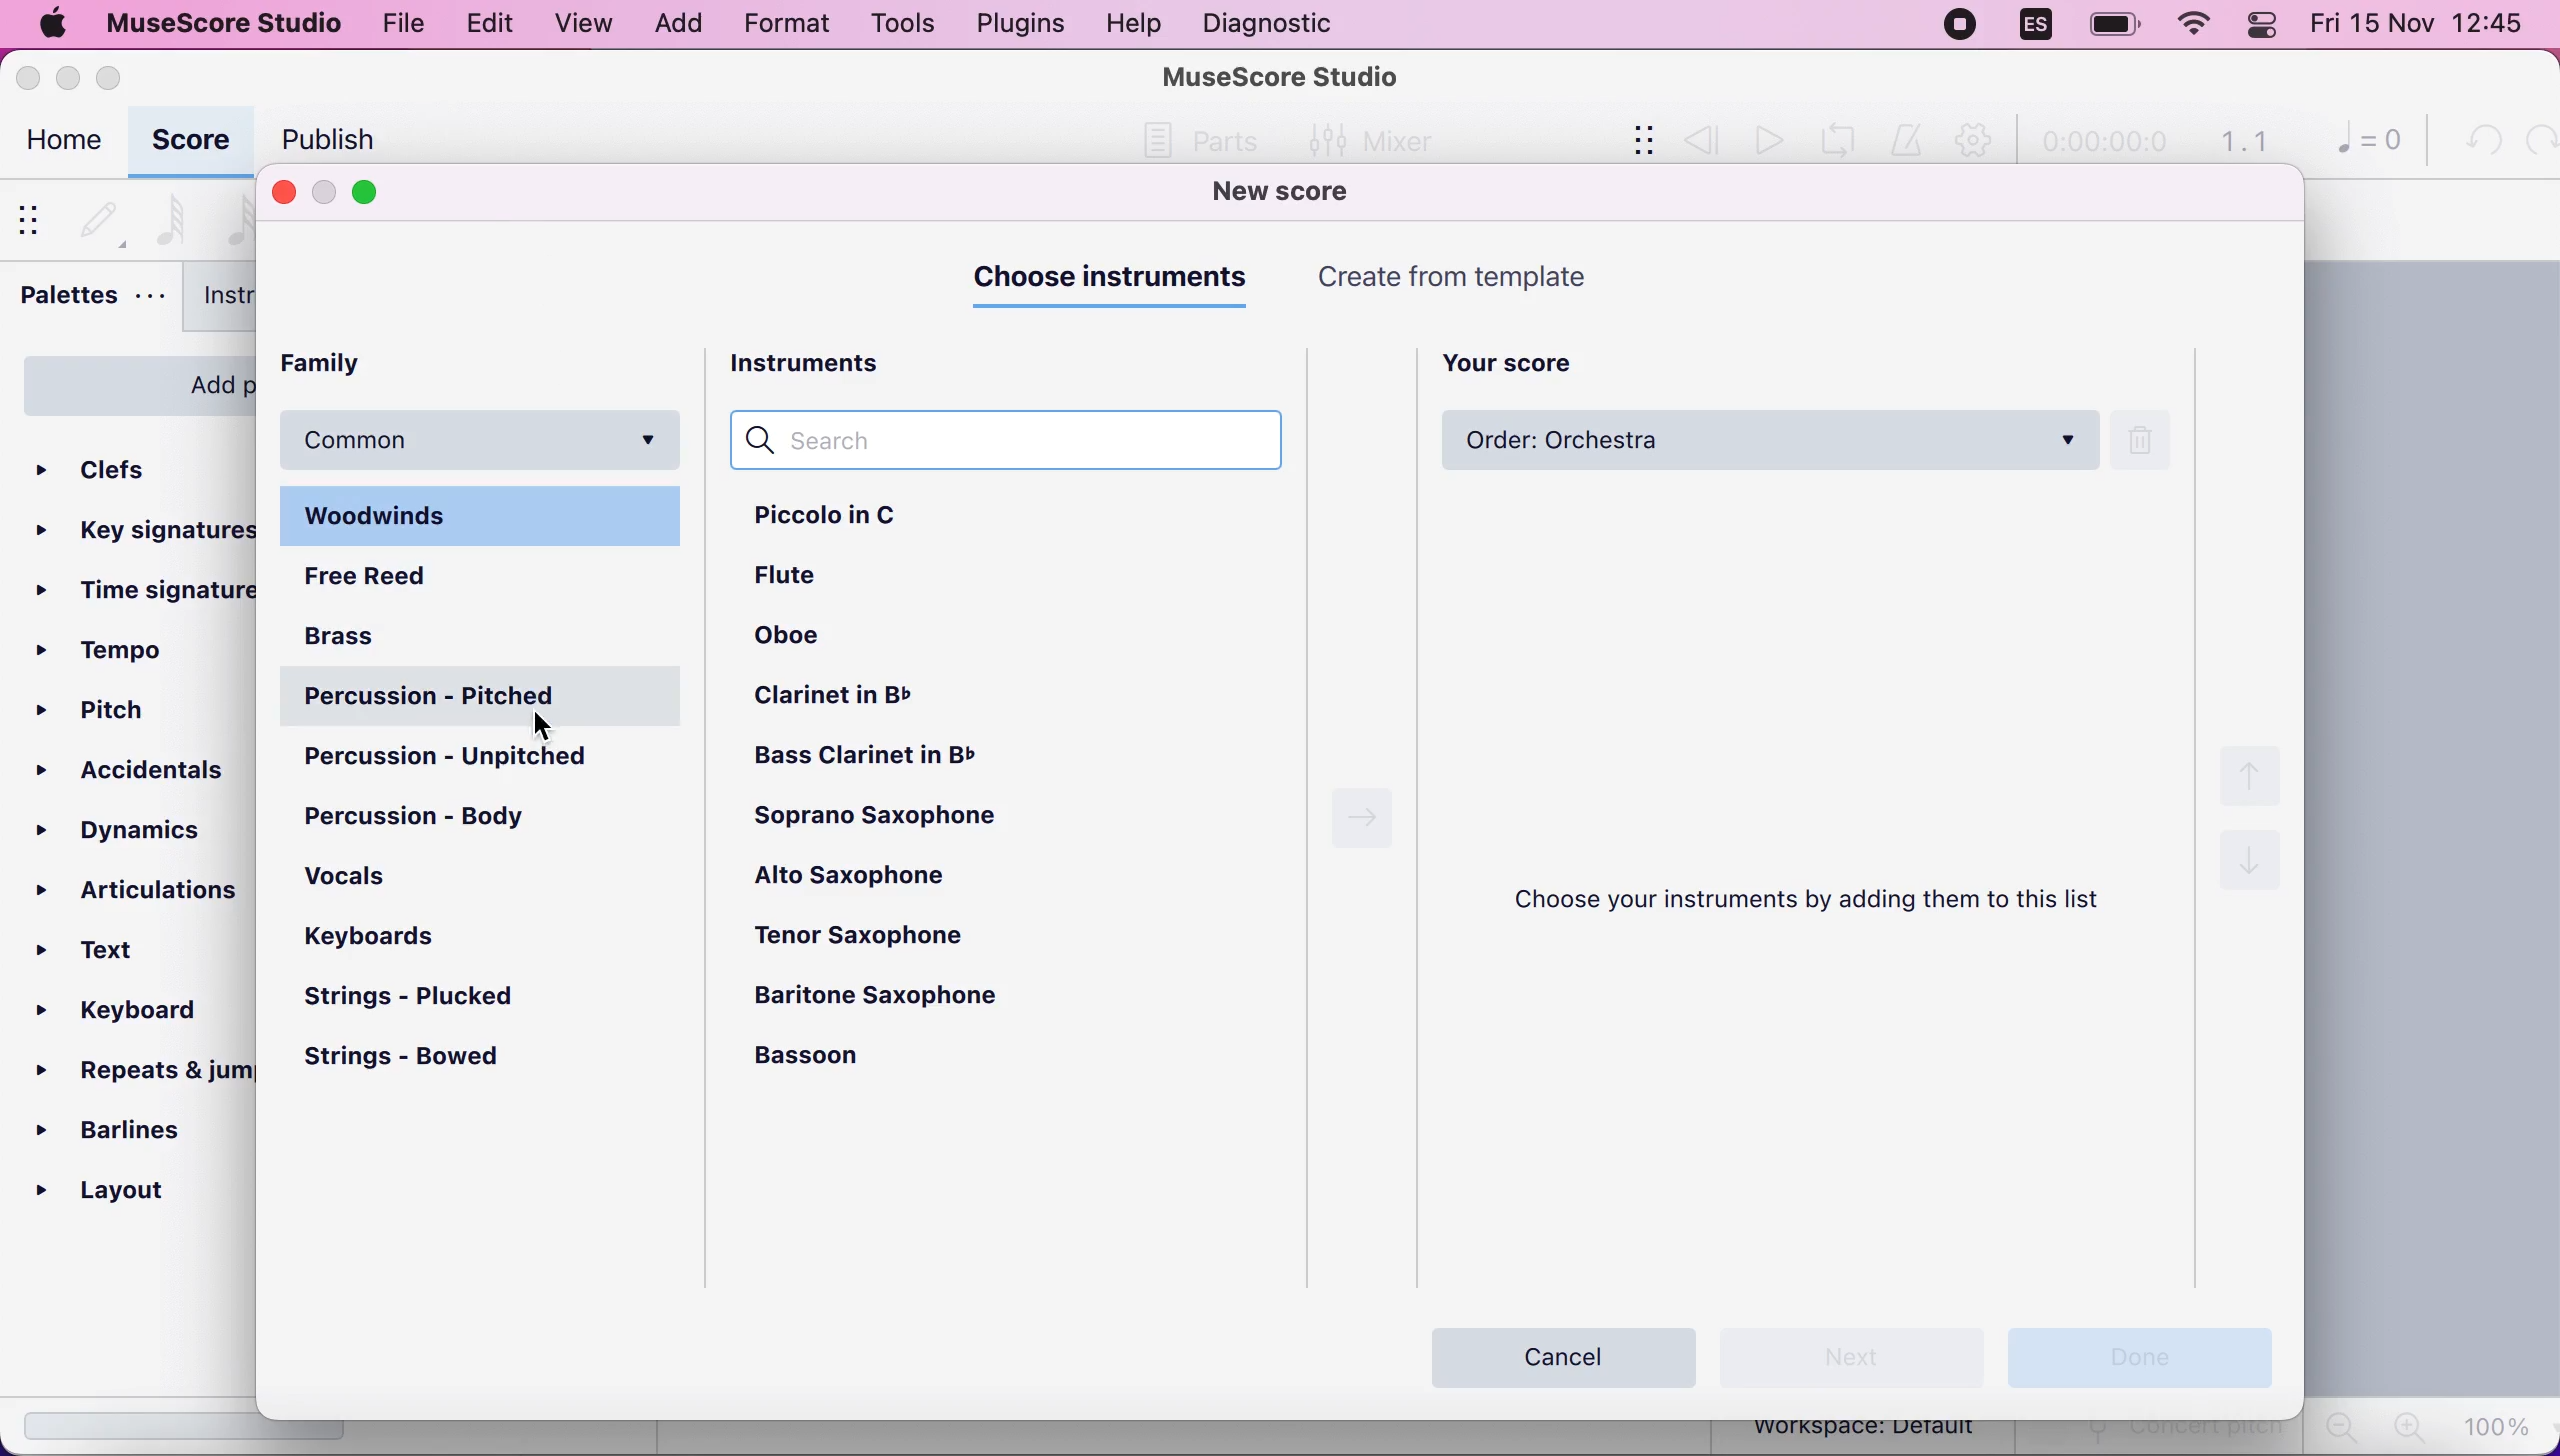  What do you see at coordinates (2266, 26) in the screenshot?
I see `panel control` at bounding box center [2266, 26].